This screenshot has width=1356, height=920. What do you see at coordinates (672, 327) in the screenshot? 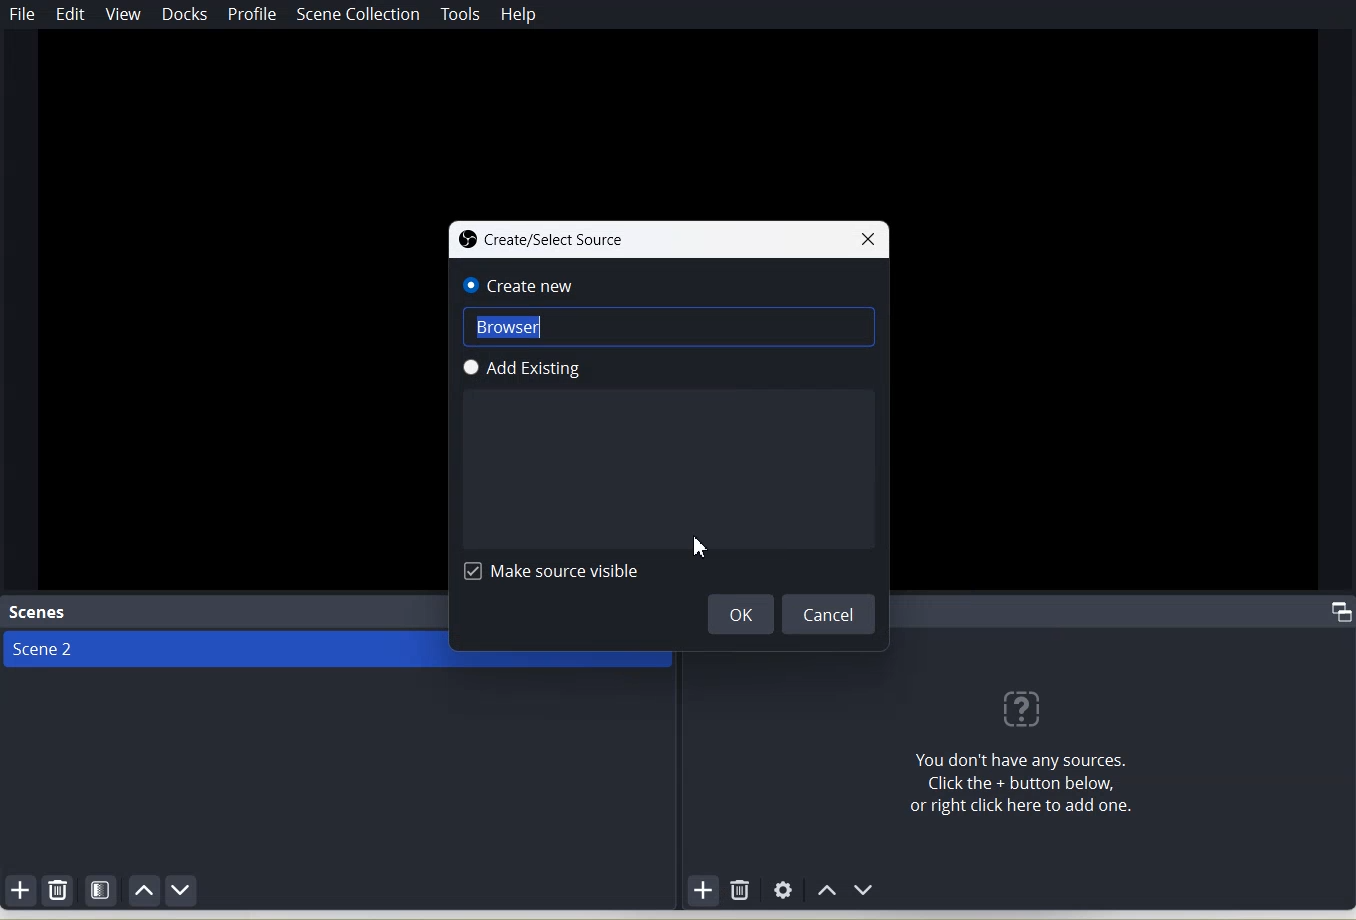
I see `browser` at bounding box center [672, 327].